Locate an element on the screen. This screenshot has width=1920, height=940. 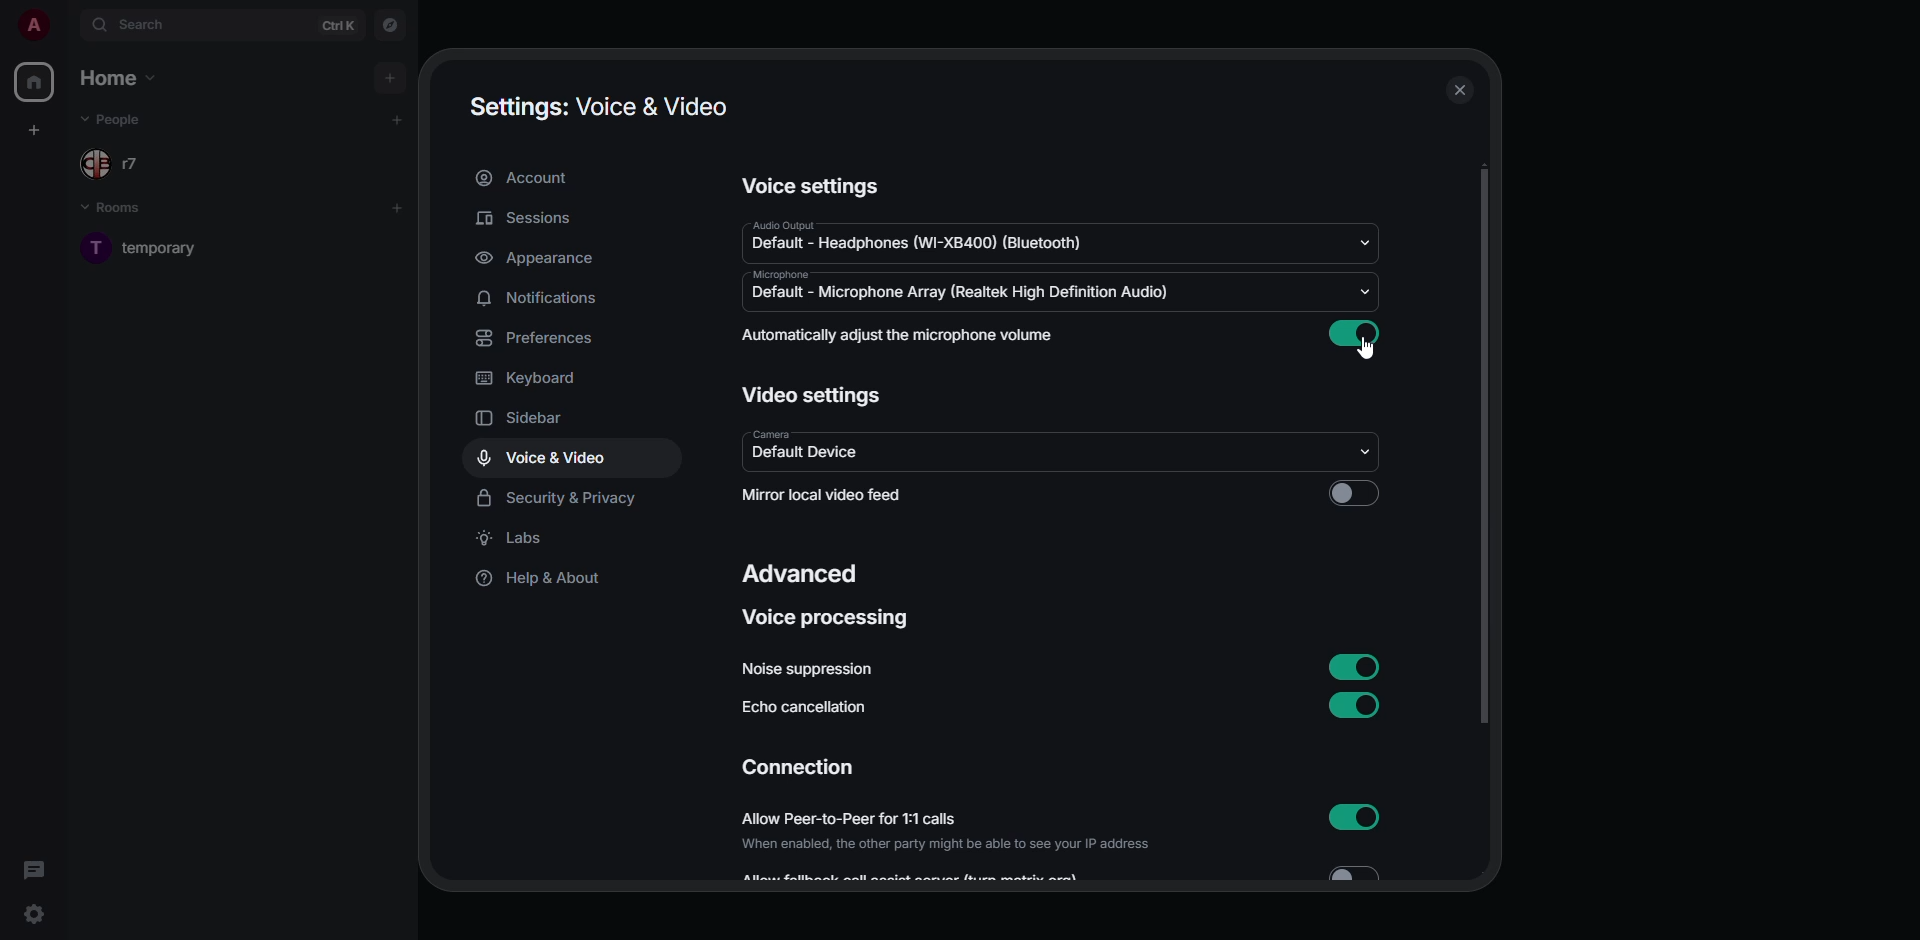
navigator is located at coordinates (393, 26).